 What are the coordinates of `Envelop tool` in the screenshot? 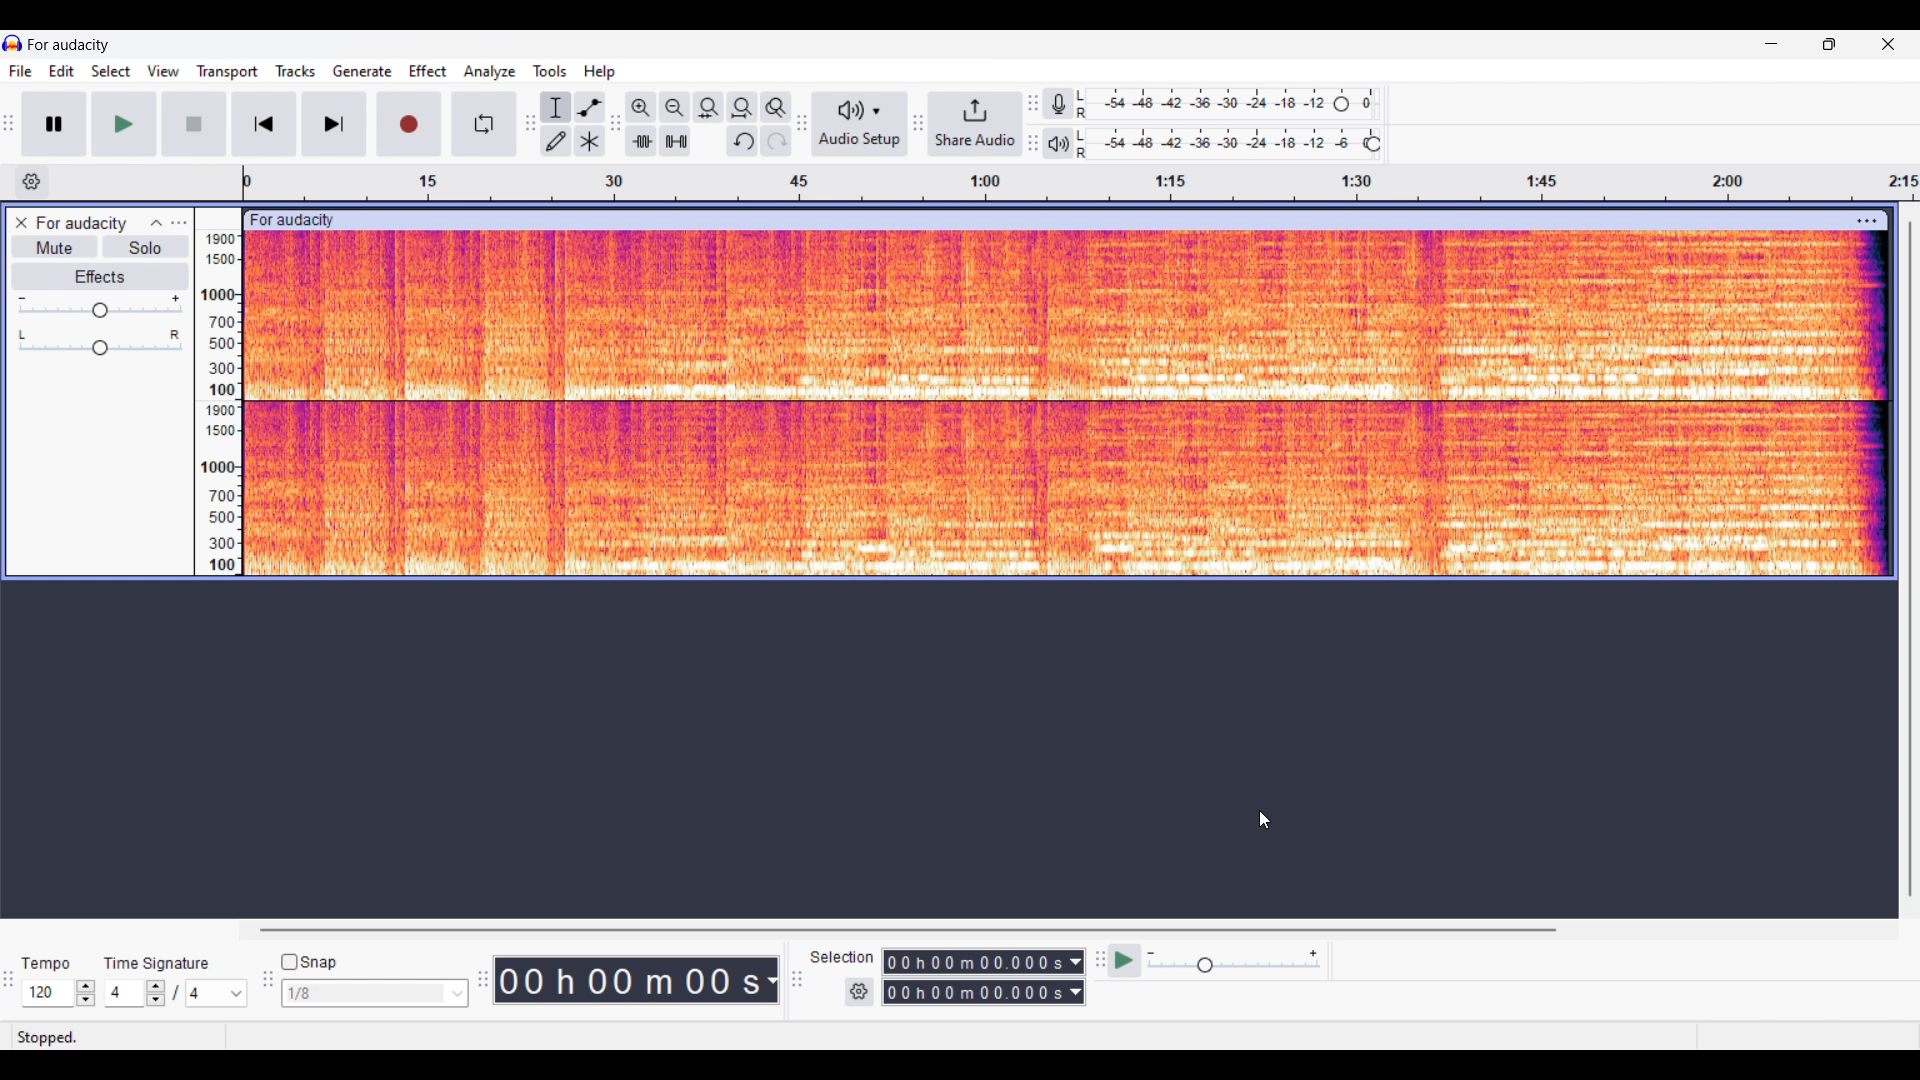 It's located at (590, 108).